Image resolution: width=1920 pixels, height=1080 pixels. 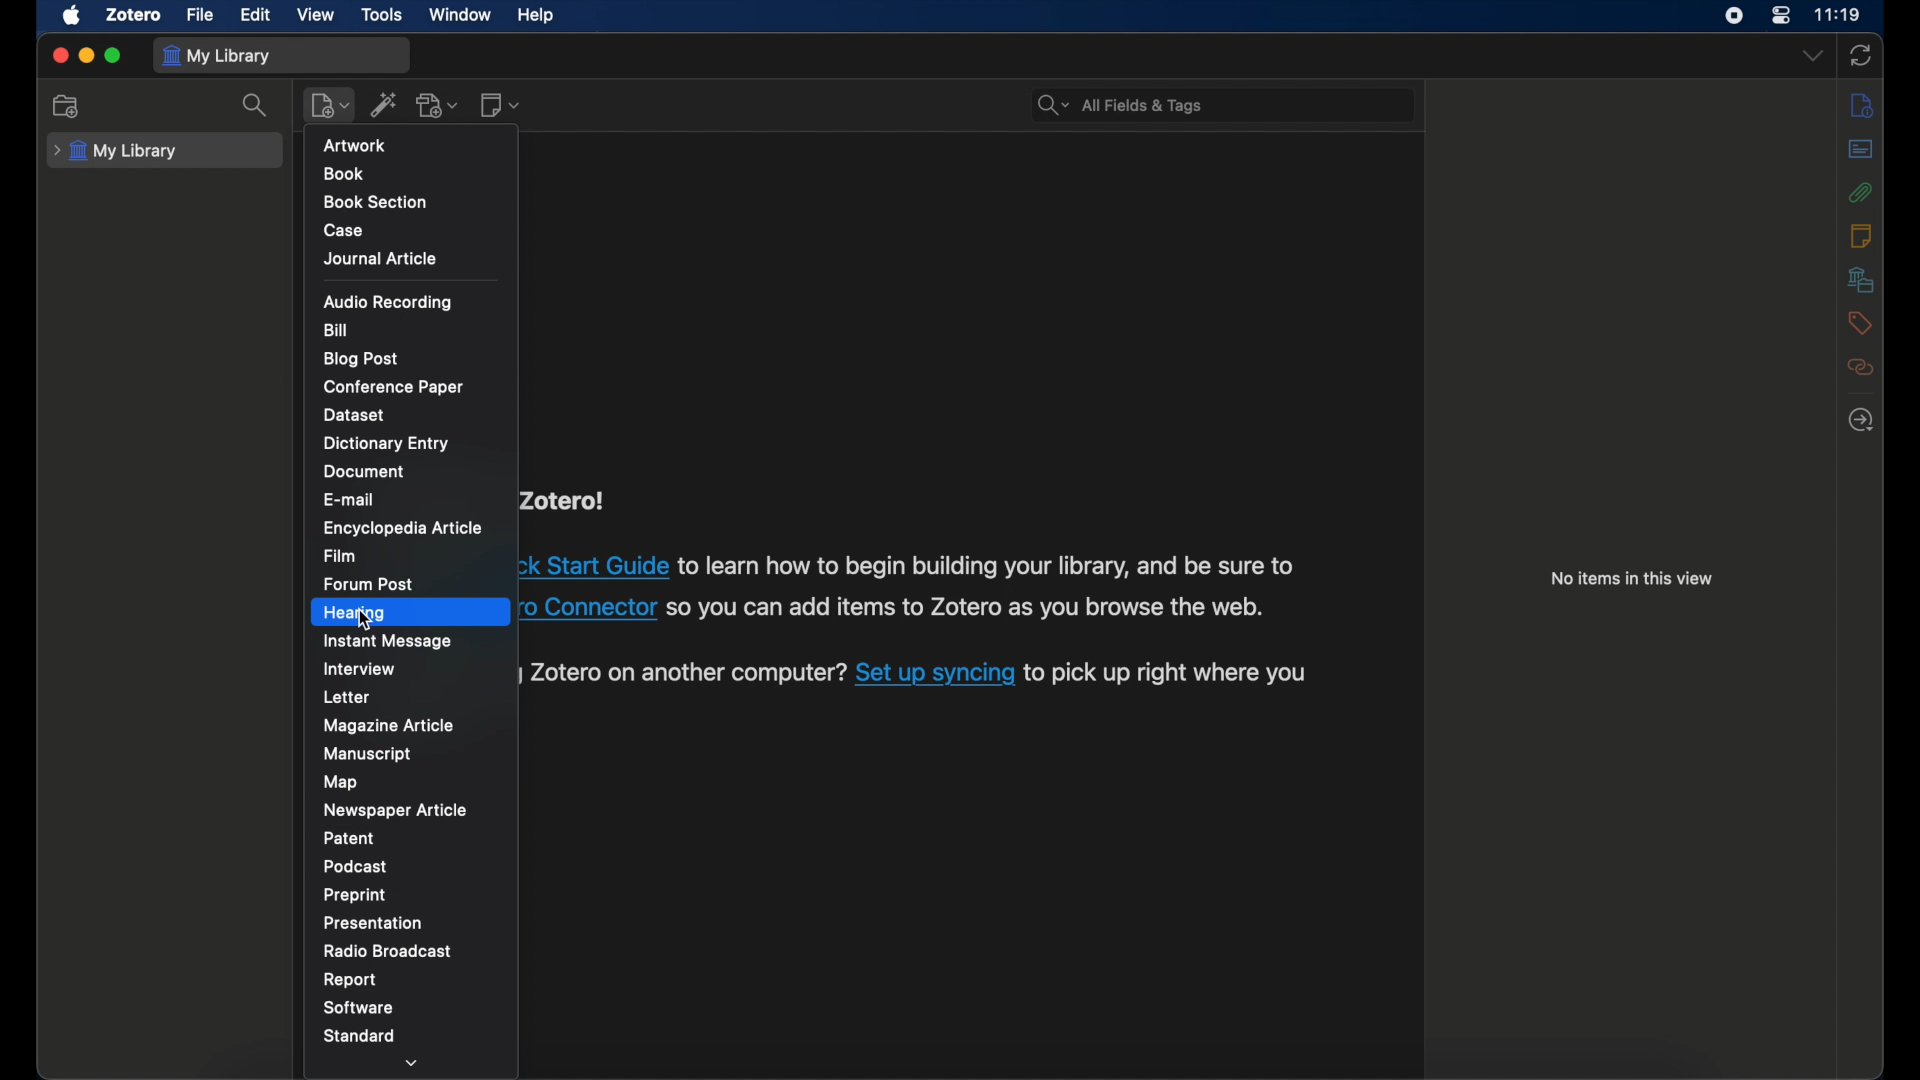 I want to click on preprint, so click(x=356, y=895).